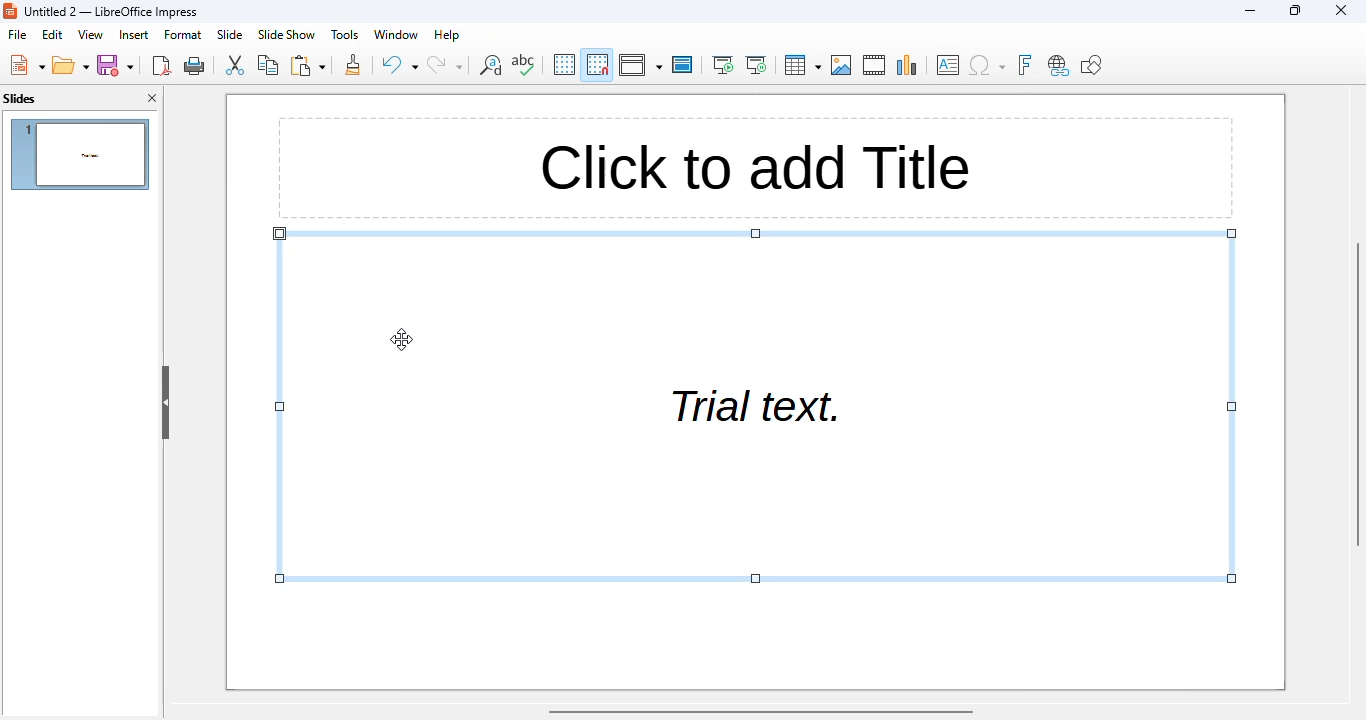 The image size is (1366, 720). Describe the element at coordinates (116, 65) in the screenshot. I see `save` at that location.